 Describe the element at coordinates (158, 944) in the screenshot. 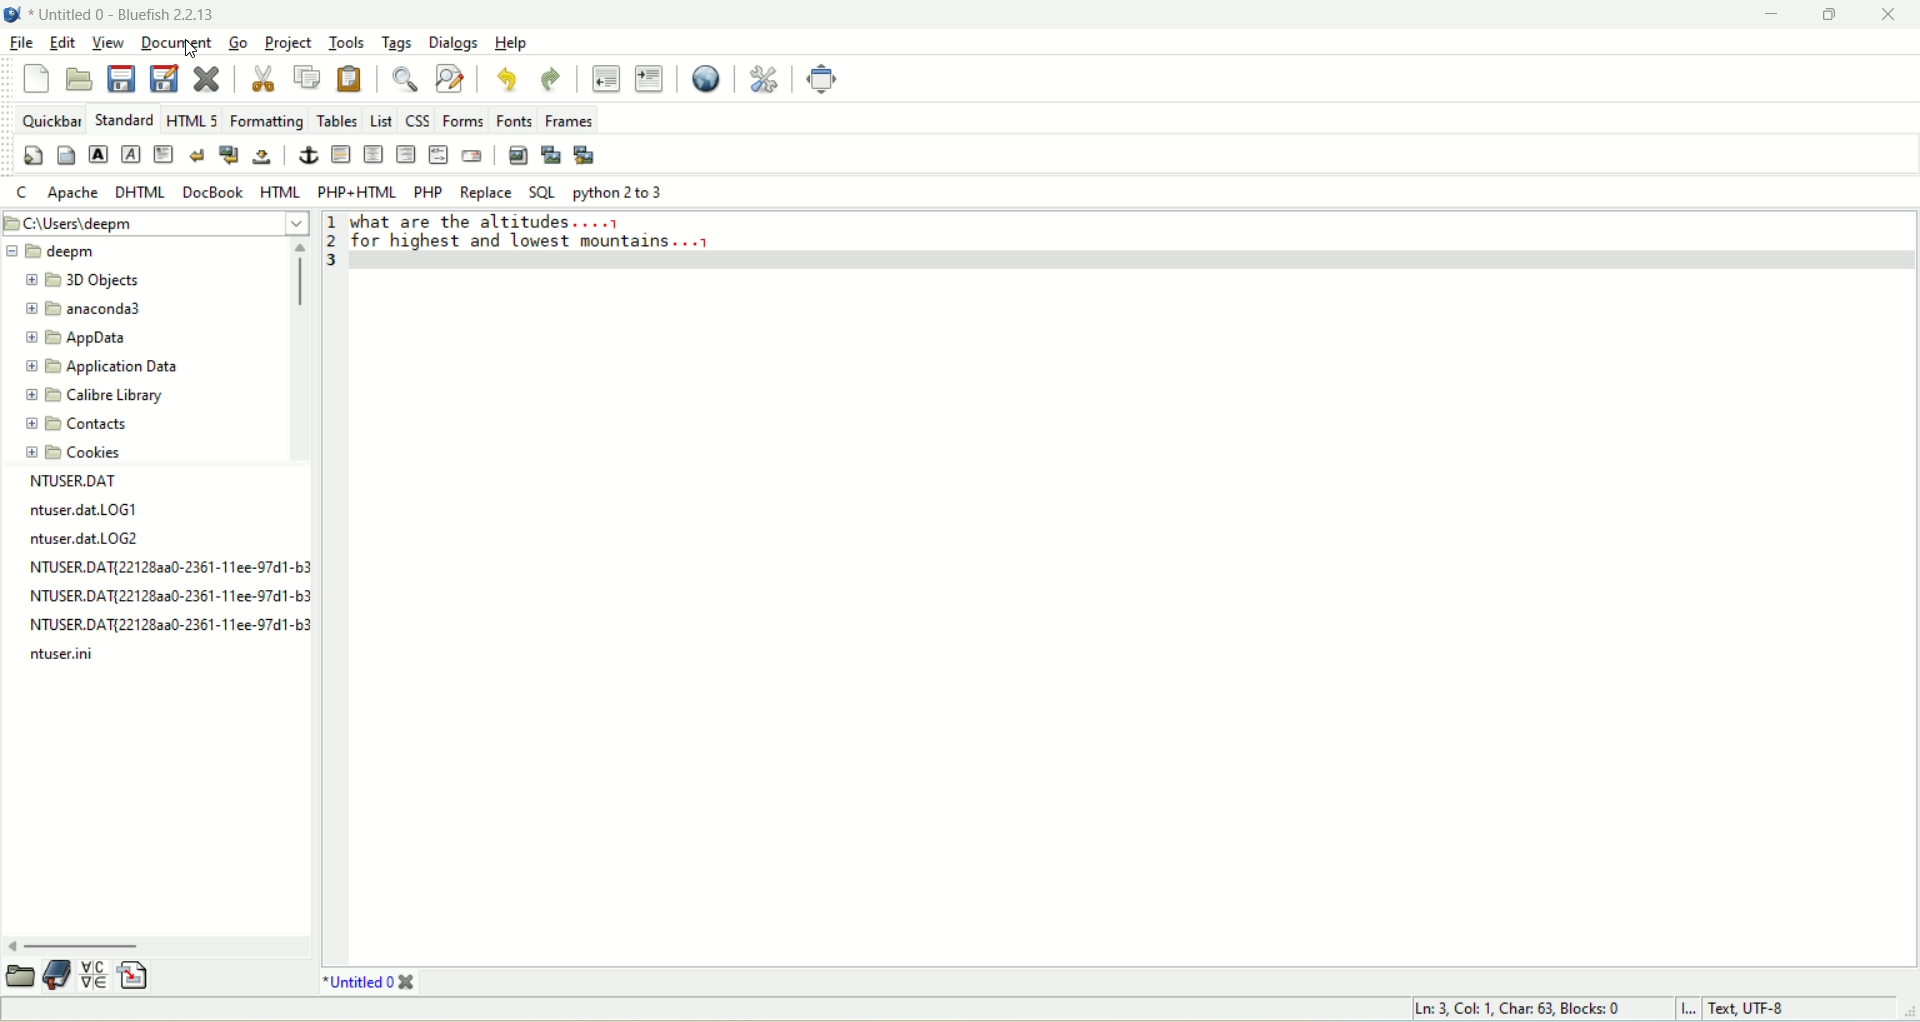

I see `horizontal scroll bar` at that location.